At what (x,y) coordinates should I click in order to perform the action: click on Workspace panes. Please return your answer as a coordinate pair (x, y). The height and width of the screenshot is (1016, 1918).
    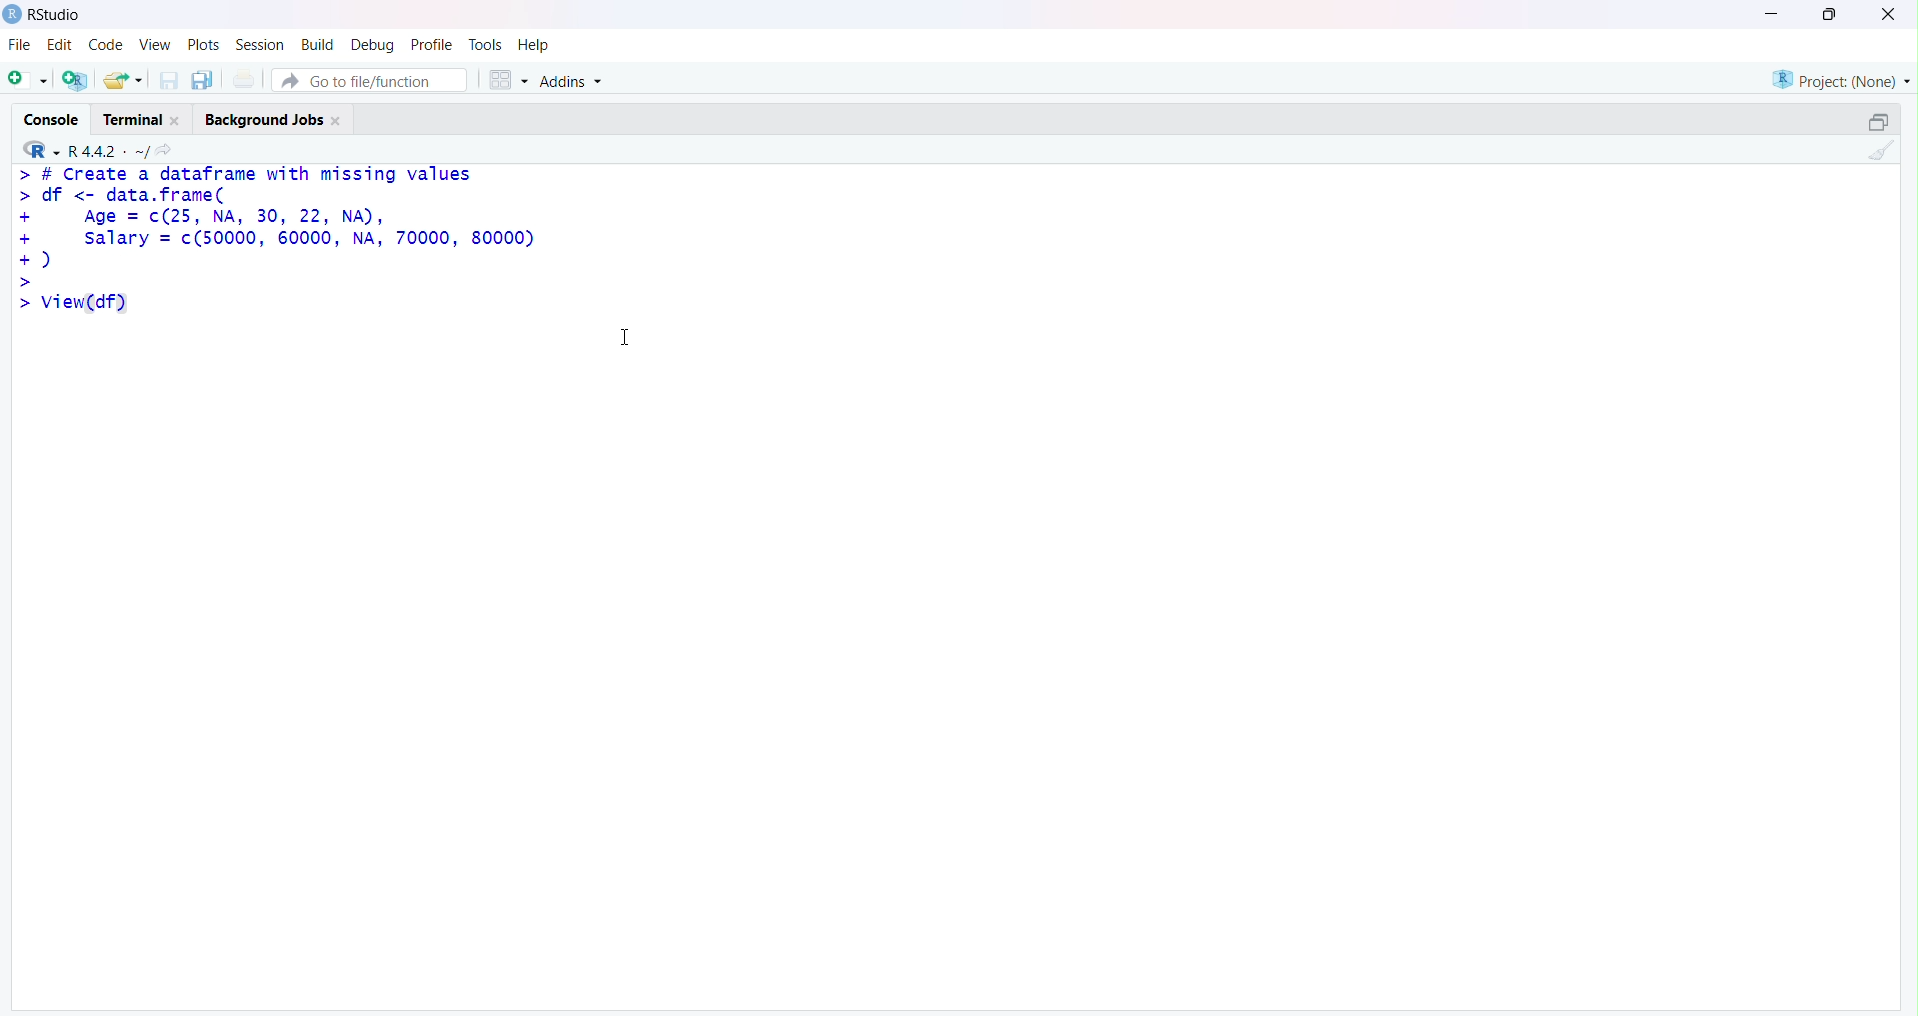
    Looking at the image, I should click on (504, 75).